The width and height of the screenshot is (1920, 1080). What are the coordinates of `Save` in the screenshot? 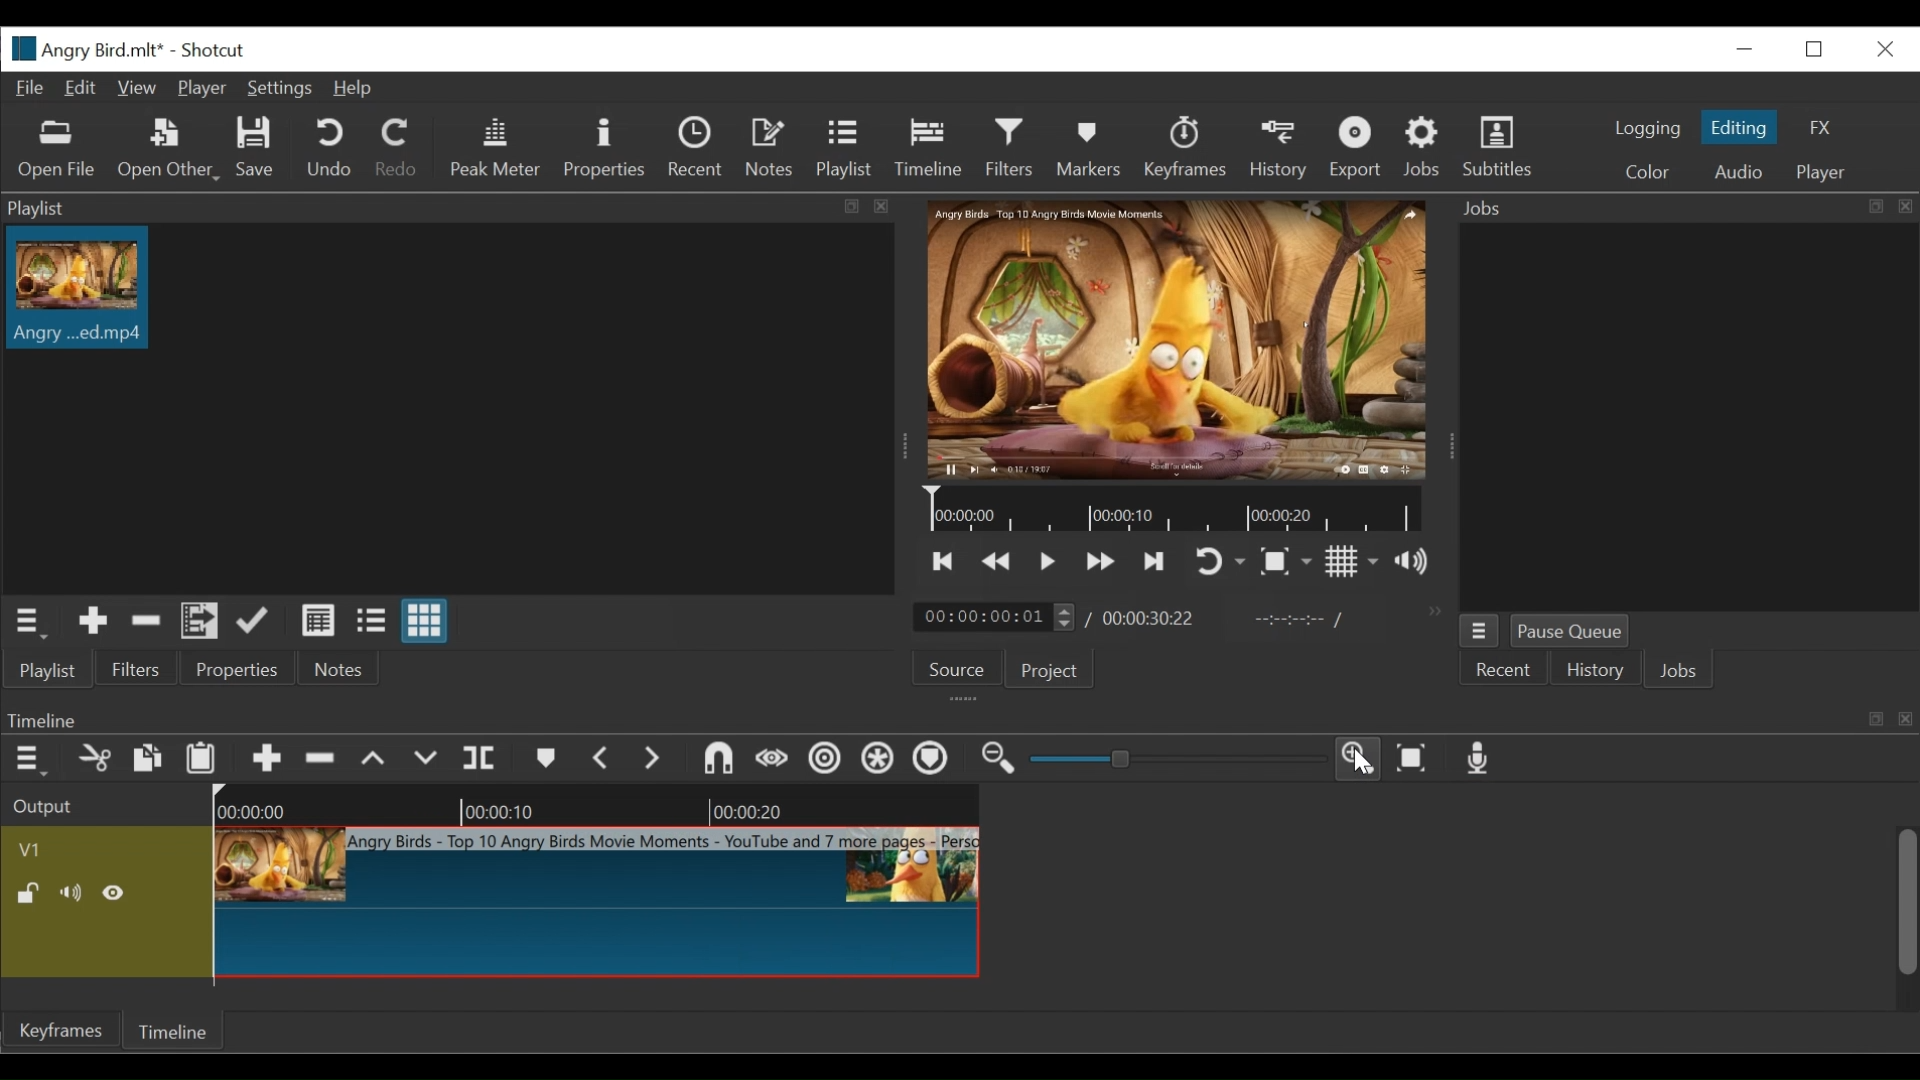 It's located at (256, 147).